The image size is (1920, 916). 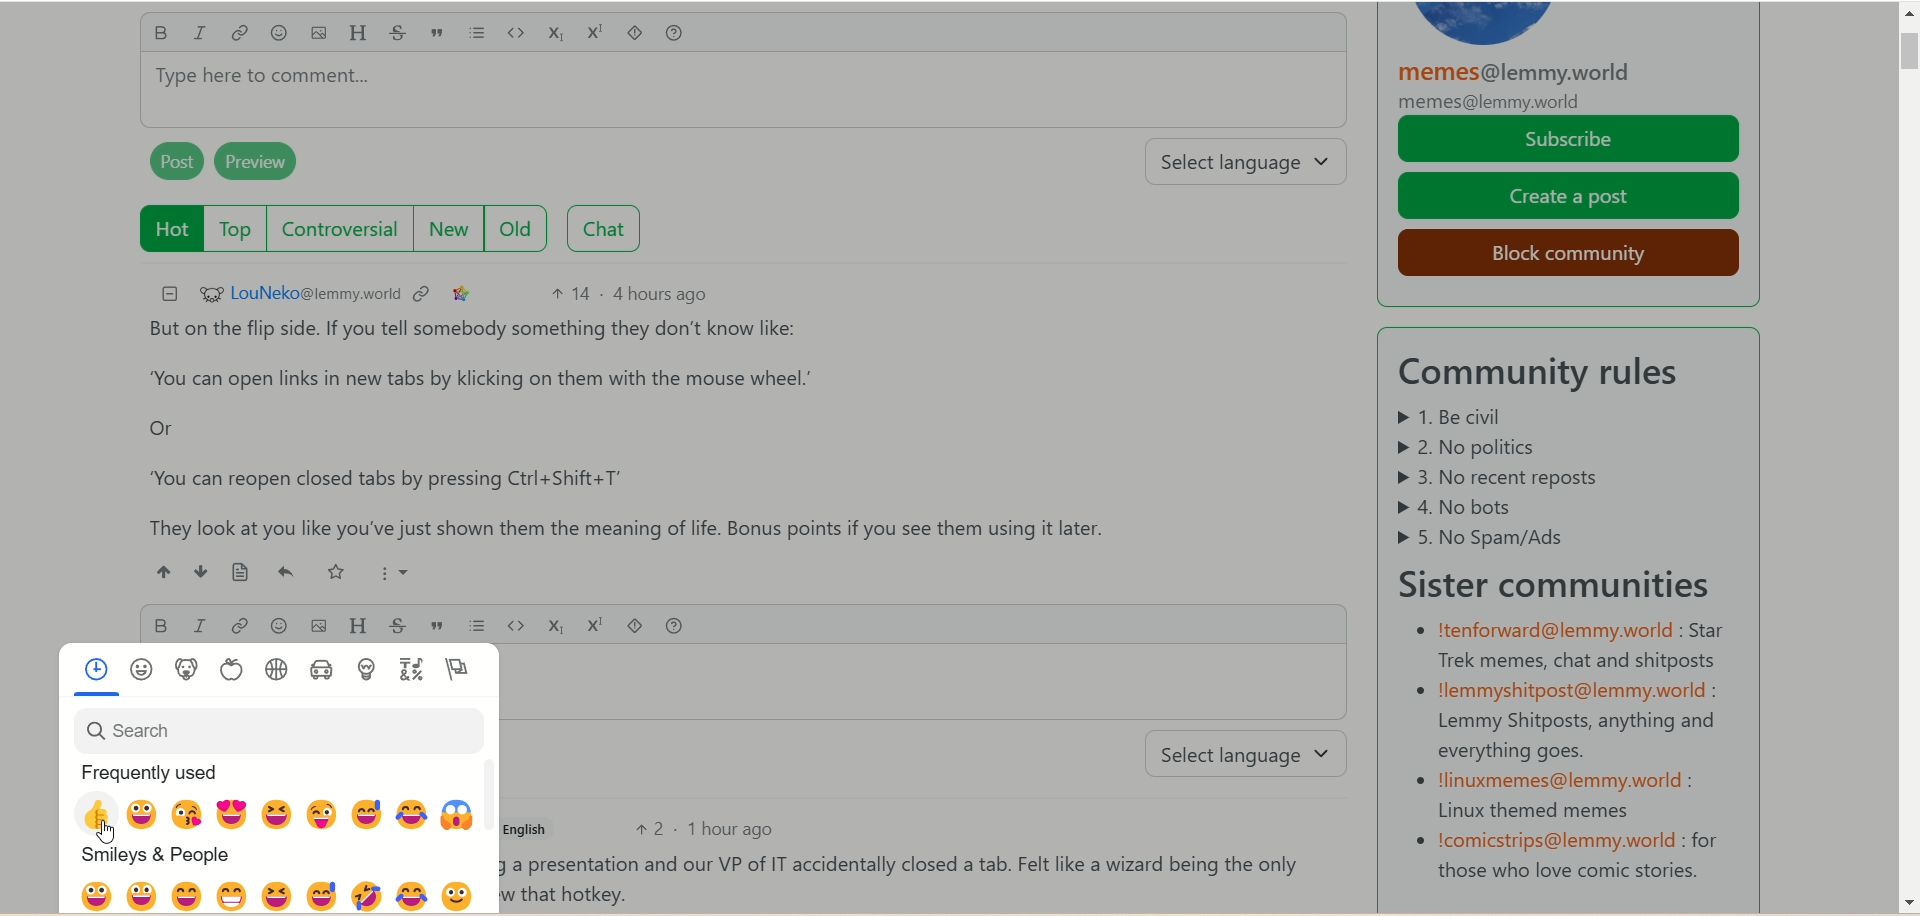 I want to click on comment of LouNeko, so click(x=647, y=428).